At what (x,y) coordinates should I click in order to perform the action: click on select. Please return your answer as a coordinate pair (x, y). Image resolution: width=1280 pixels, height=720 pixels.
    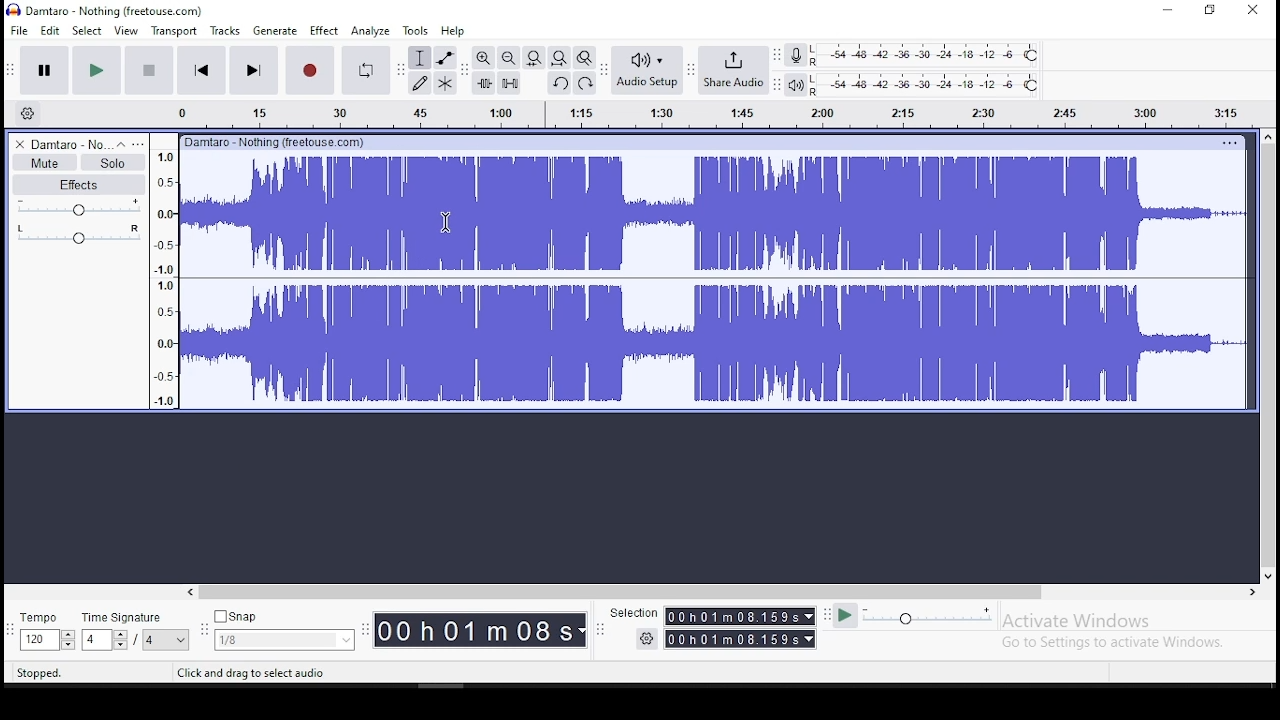
    Looking at the image, I should click on (88, 30).